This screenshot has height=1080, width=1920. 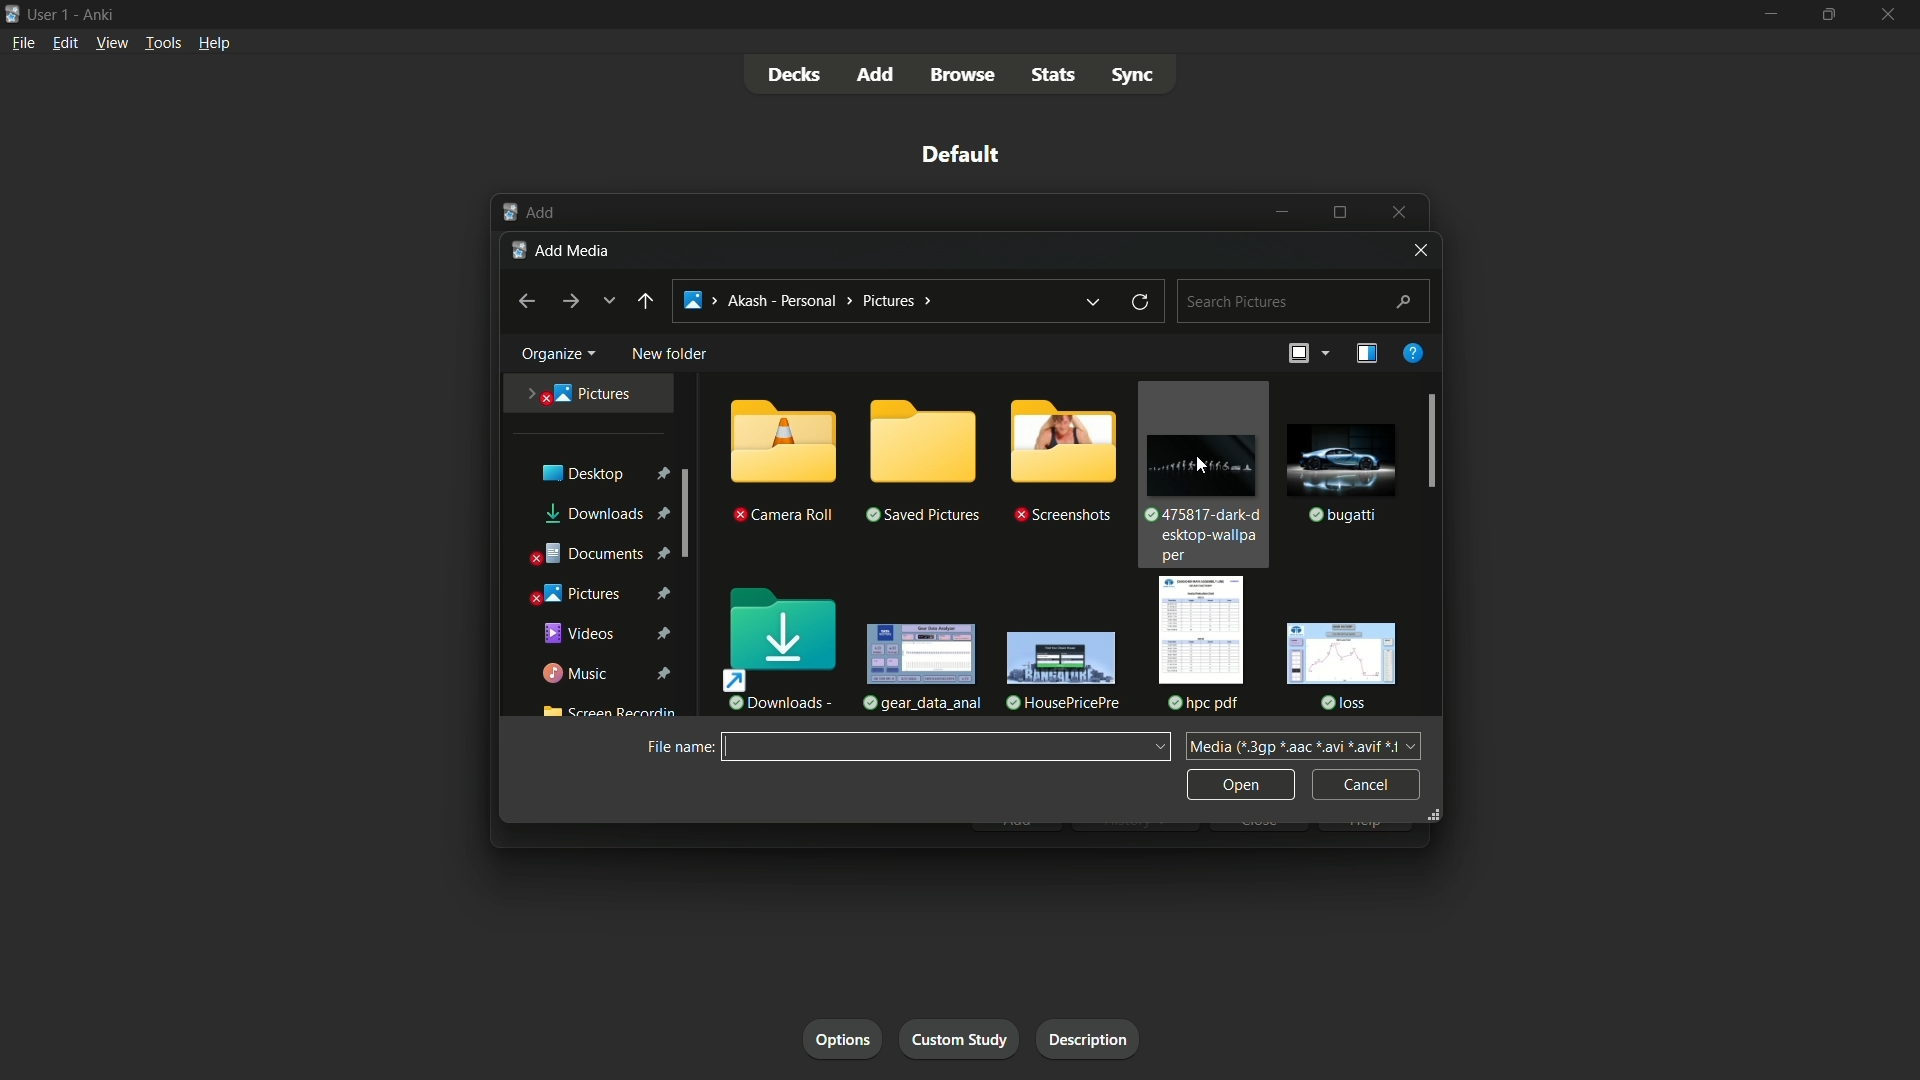 I want to click on organize, so click(x=556, y=351).